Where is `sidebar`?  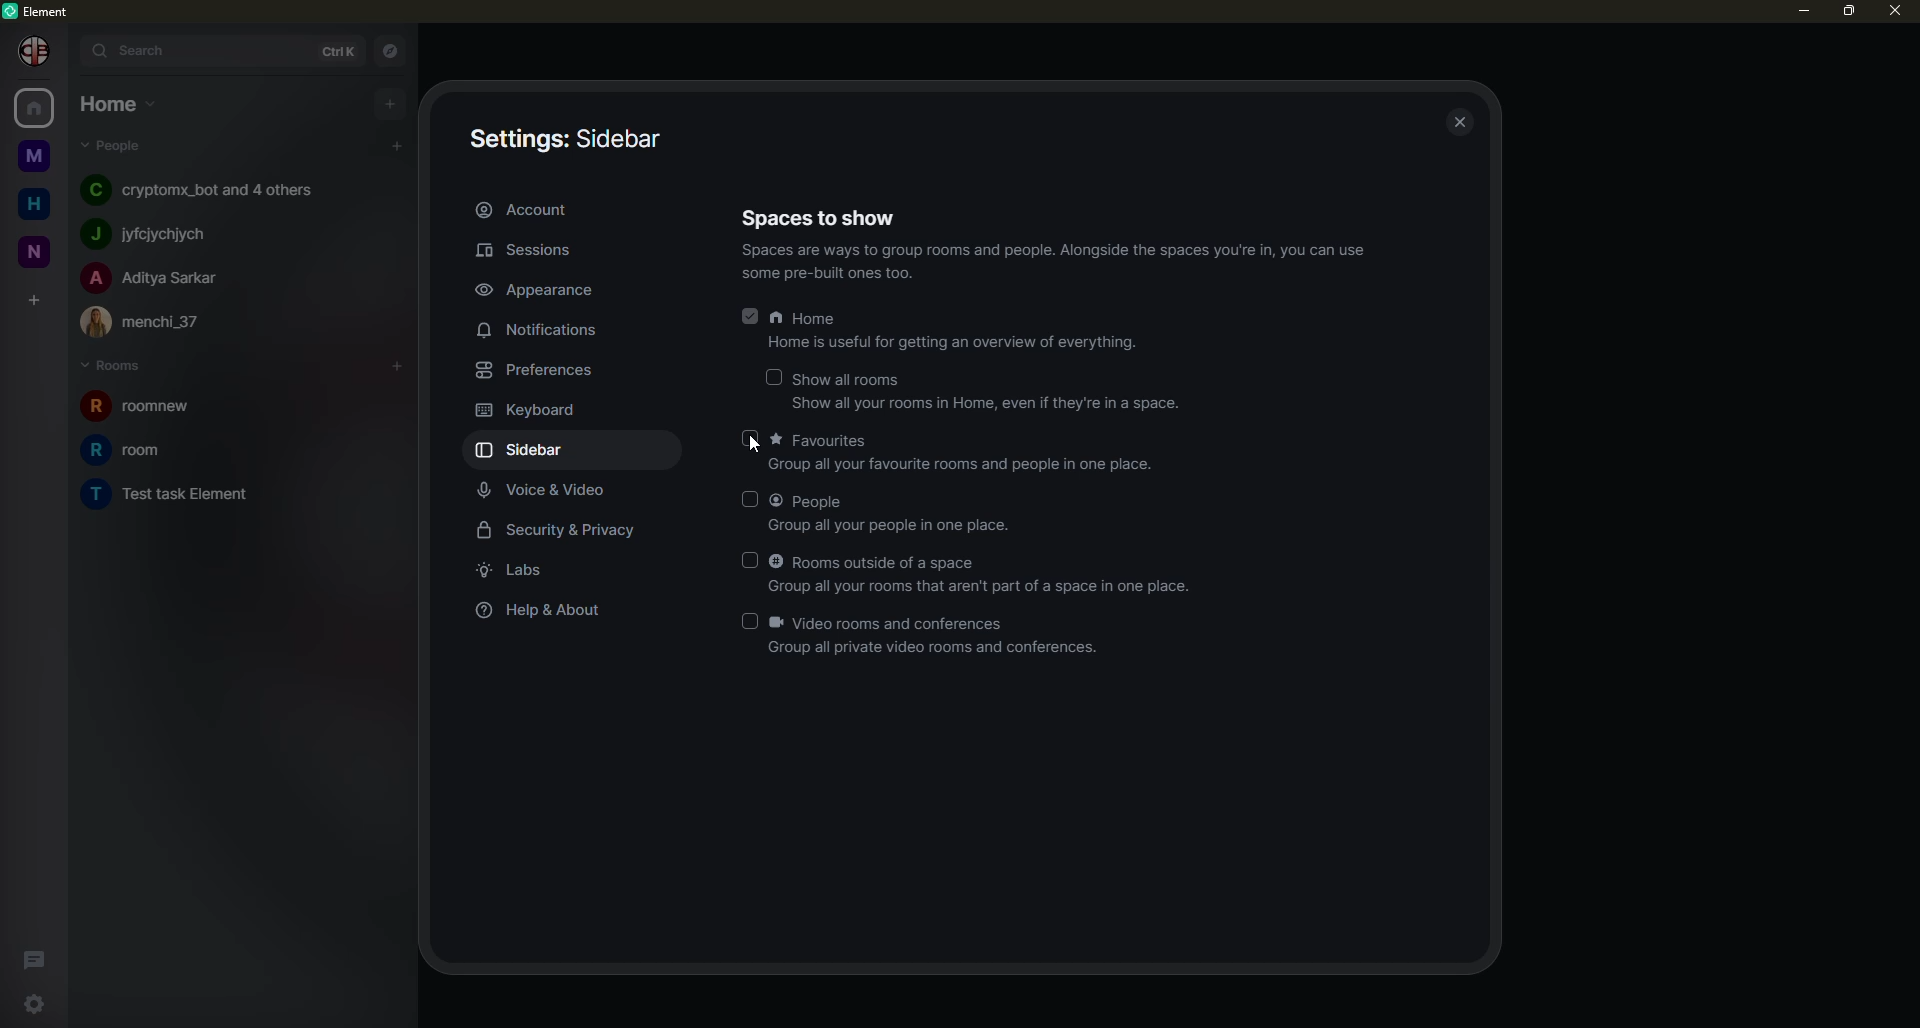 sidebar is located at coordinates (570, 140).